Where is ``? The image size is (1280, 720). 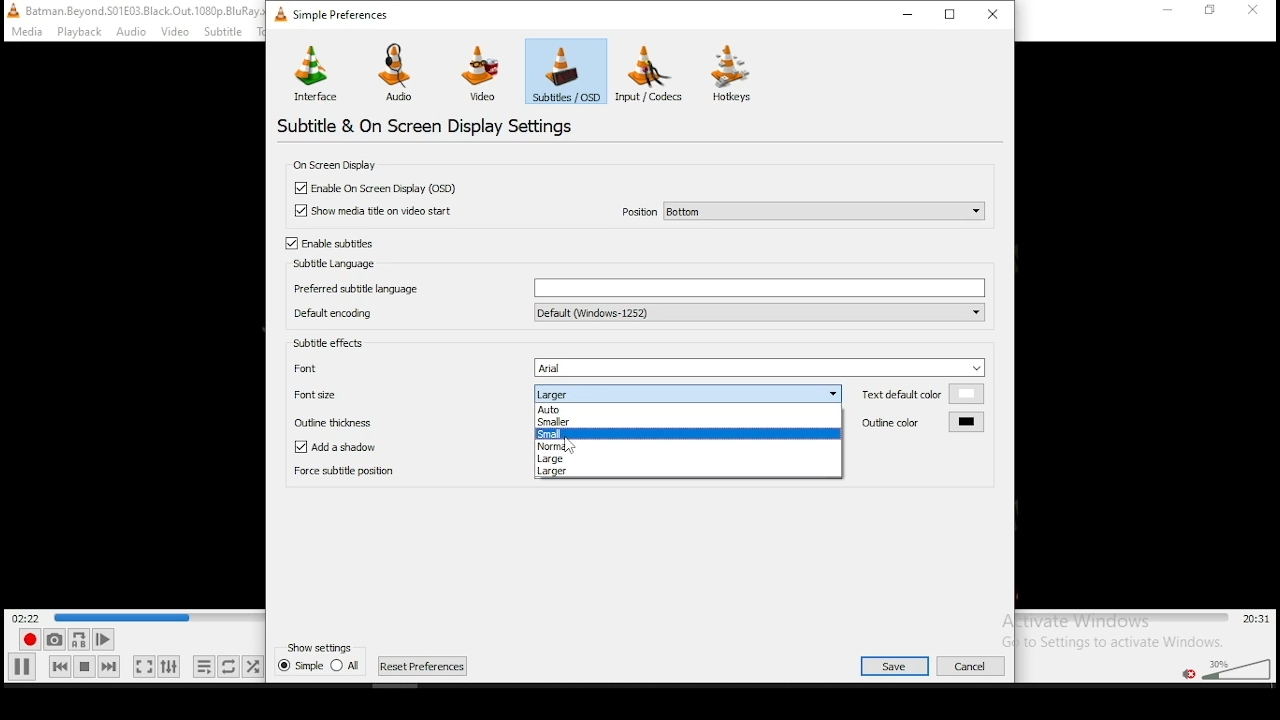  is located at coordinates (78, 32).